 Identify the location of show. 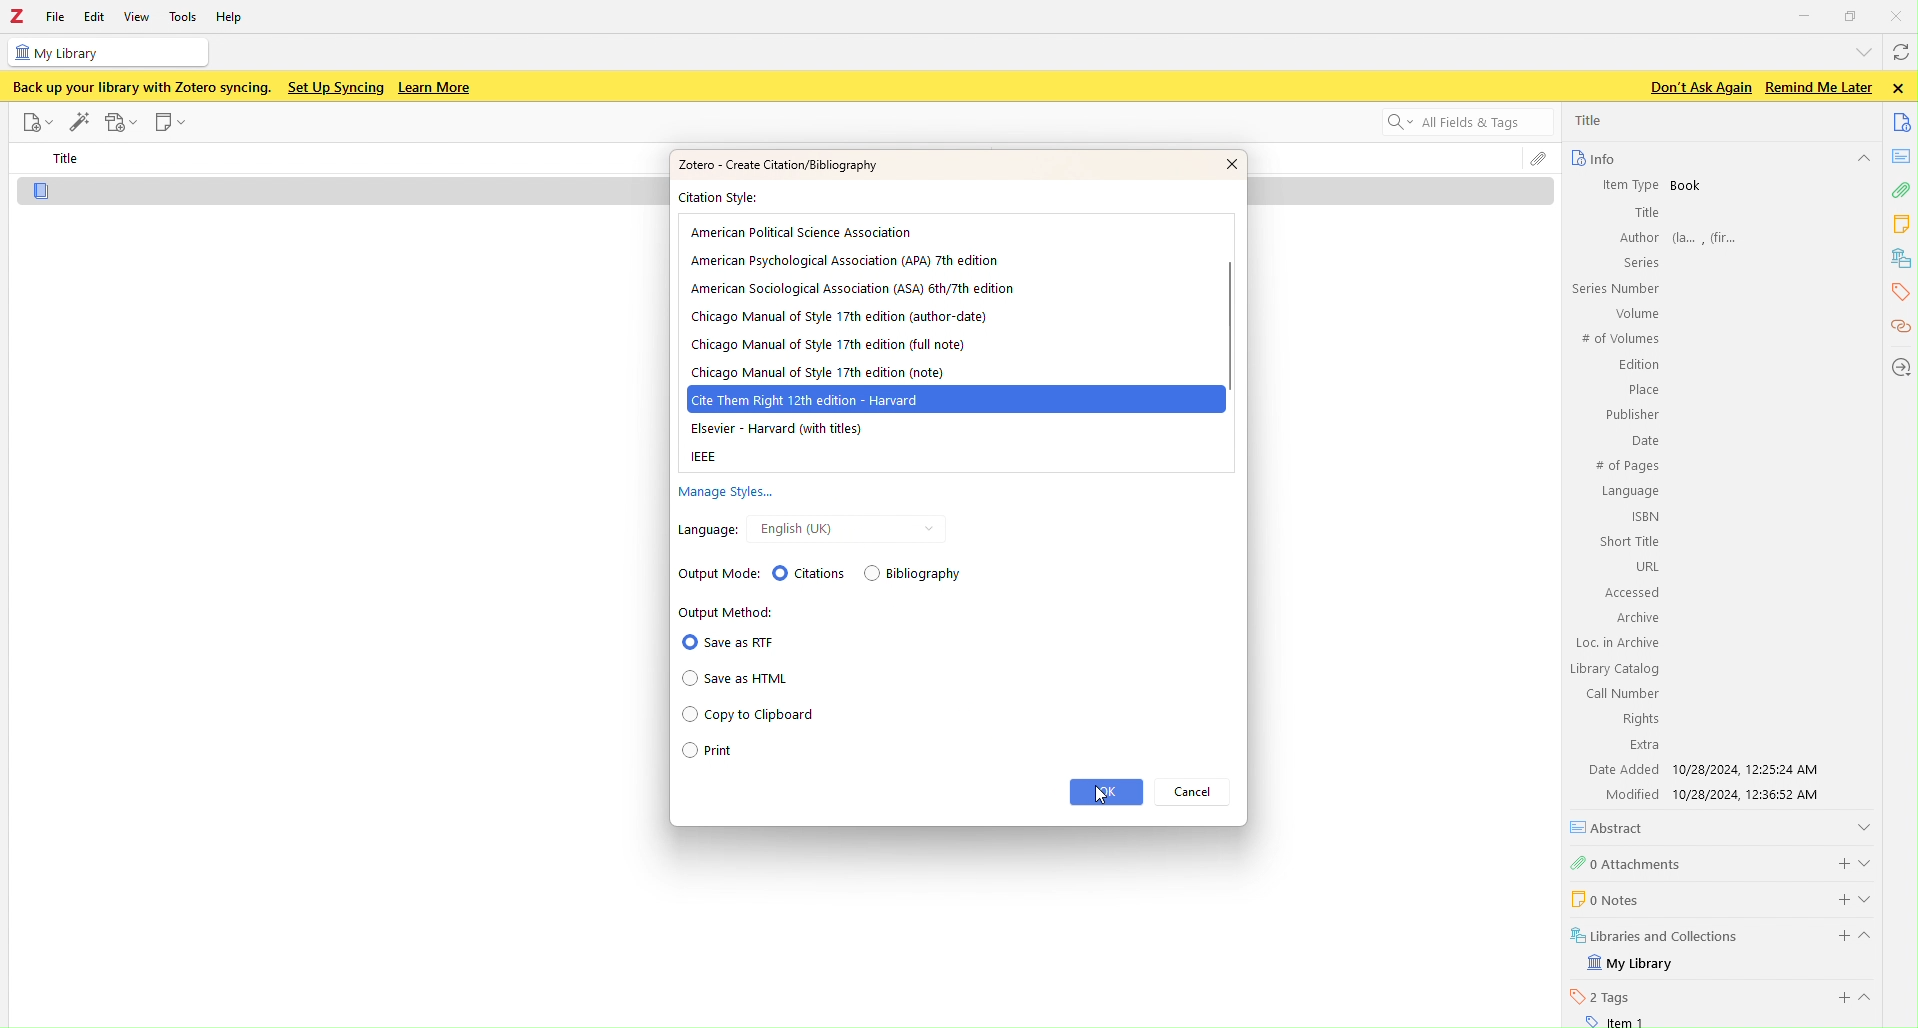
(1869, 860).